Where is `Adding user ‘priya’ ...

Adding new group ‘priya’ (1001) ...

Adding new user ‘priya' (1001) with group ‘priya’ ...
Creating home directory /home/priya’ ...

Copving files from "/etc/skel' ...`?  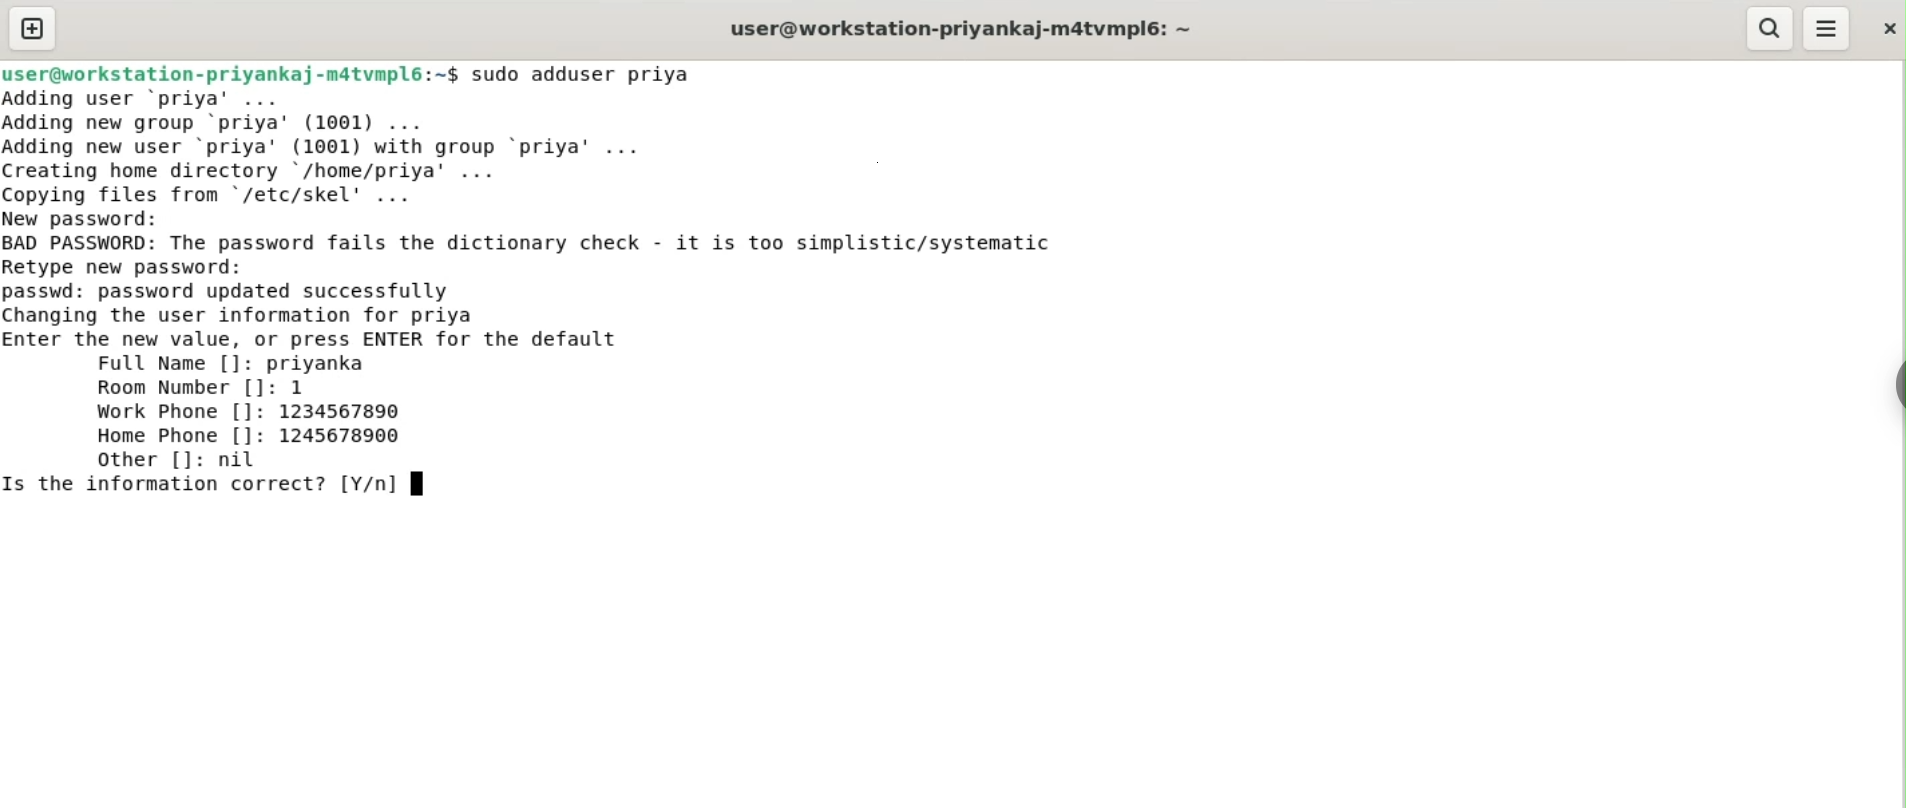
Adding user ‘priya’ ...

Adding new group ‘priya’ (1001) ...

Adding new user ‘priya' (1001) with group ‘priya’ ...
Creating home directory /home/priya’ ...

Copving files from "/etc/skel' ... is located at coordinates (387, 145).